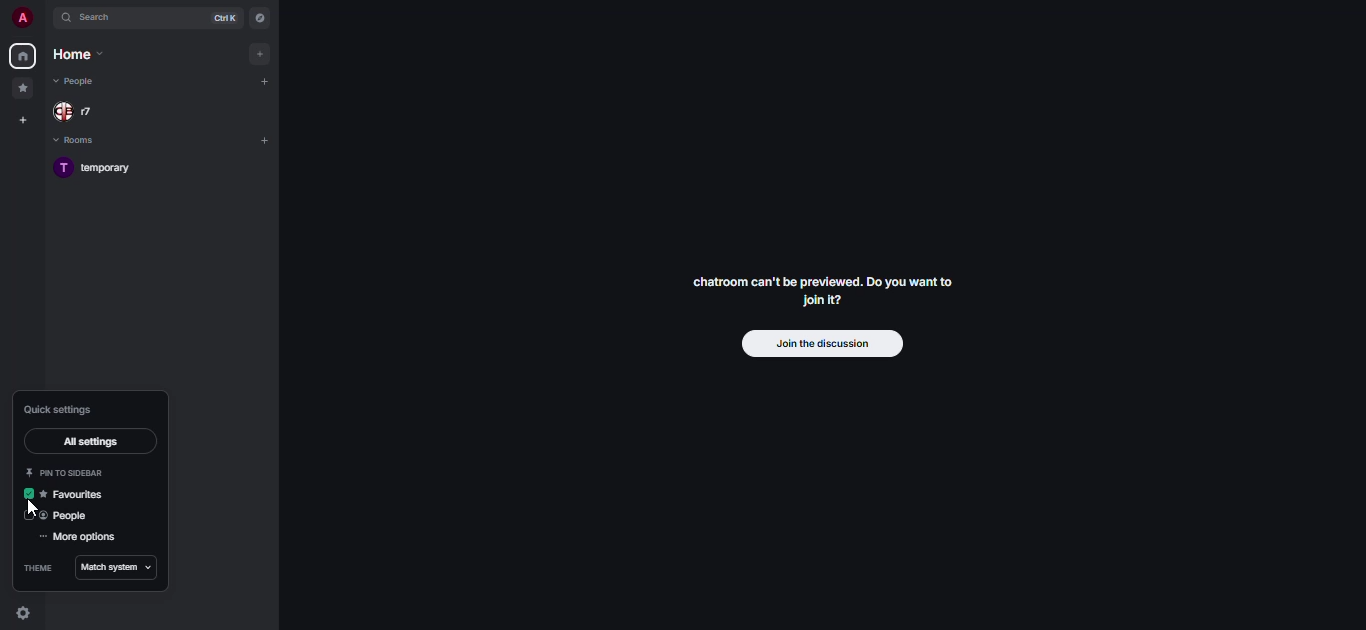 The width and height of the screenshot is (1366, 630). Describe the element at coordinates (58, 408) in the screenshot. I see `quick settings` at that location.